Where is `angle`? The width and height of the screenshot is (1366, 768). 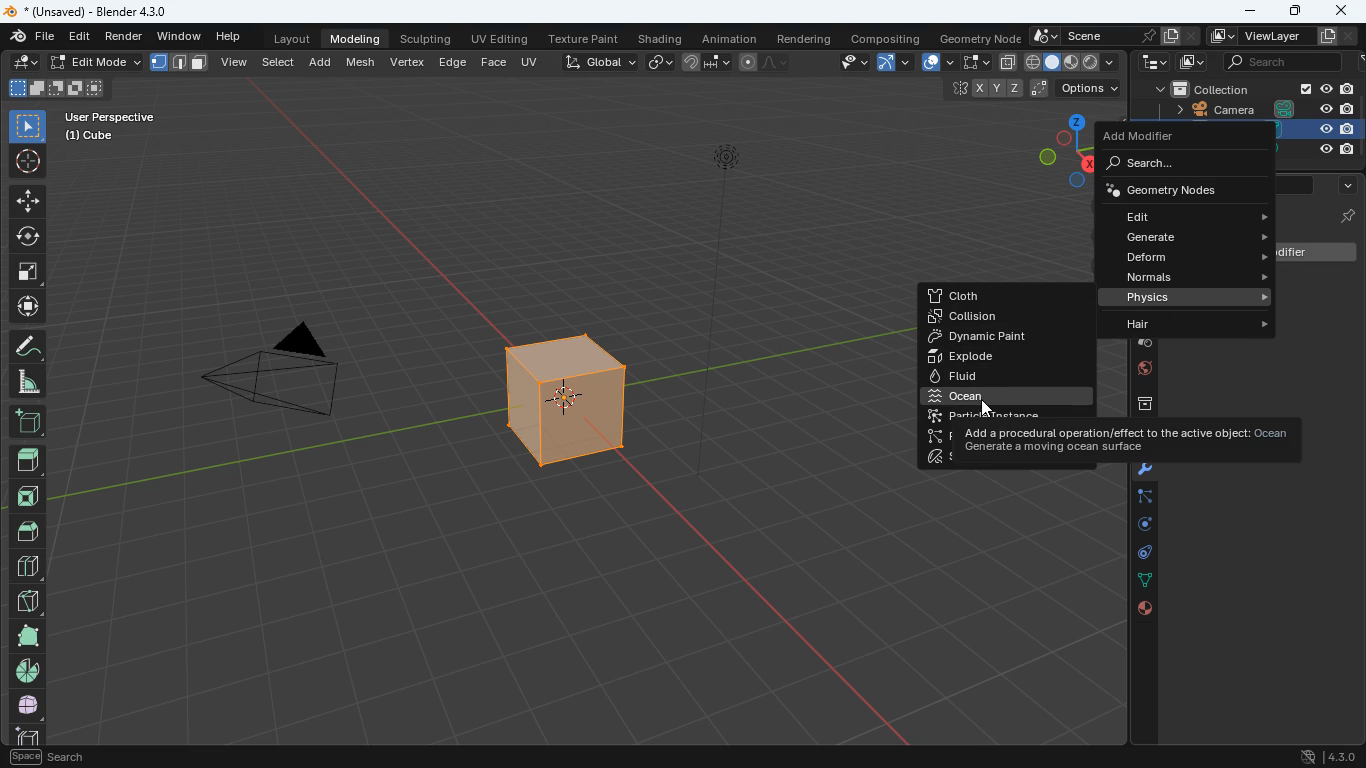
angle is located at coordinates (25, 381).